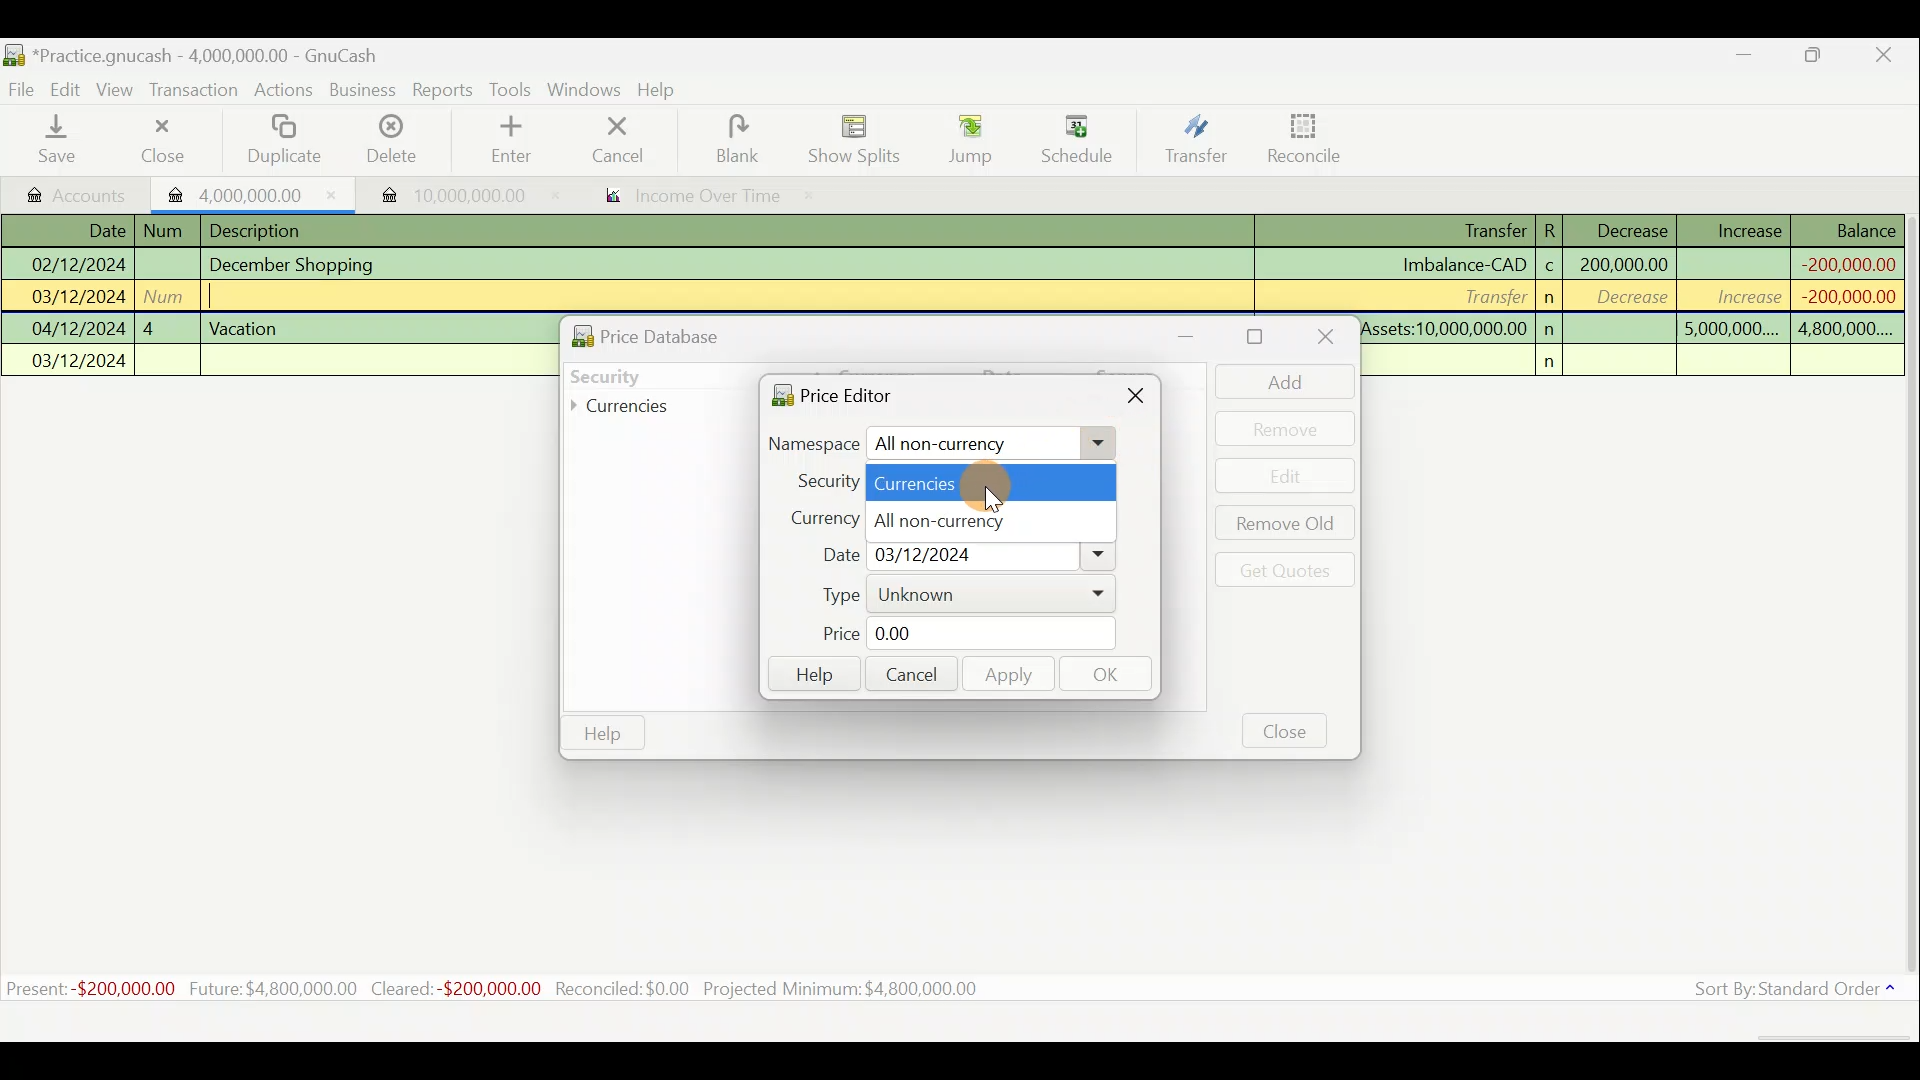 This screenshot has height=1080, width=1920. I want to click on Duplicate, so click(287, 140).